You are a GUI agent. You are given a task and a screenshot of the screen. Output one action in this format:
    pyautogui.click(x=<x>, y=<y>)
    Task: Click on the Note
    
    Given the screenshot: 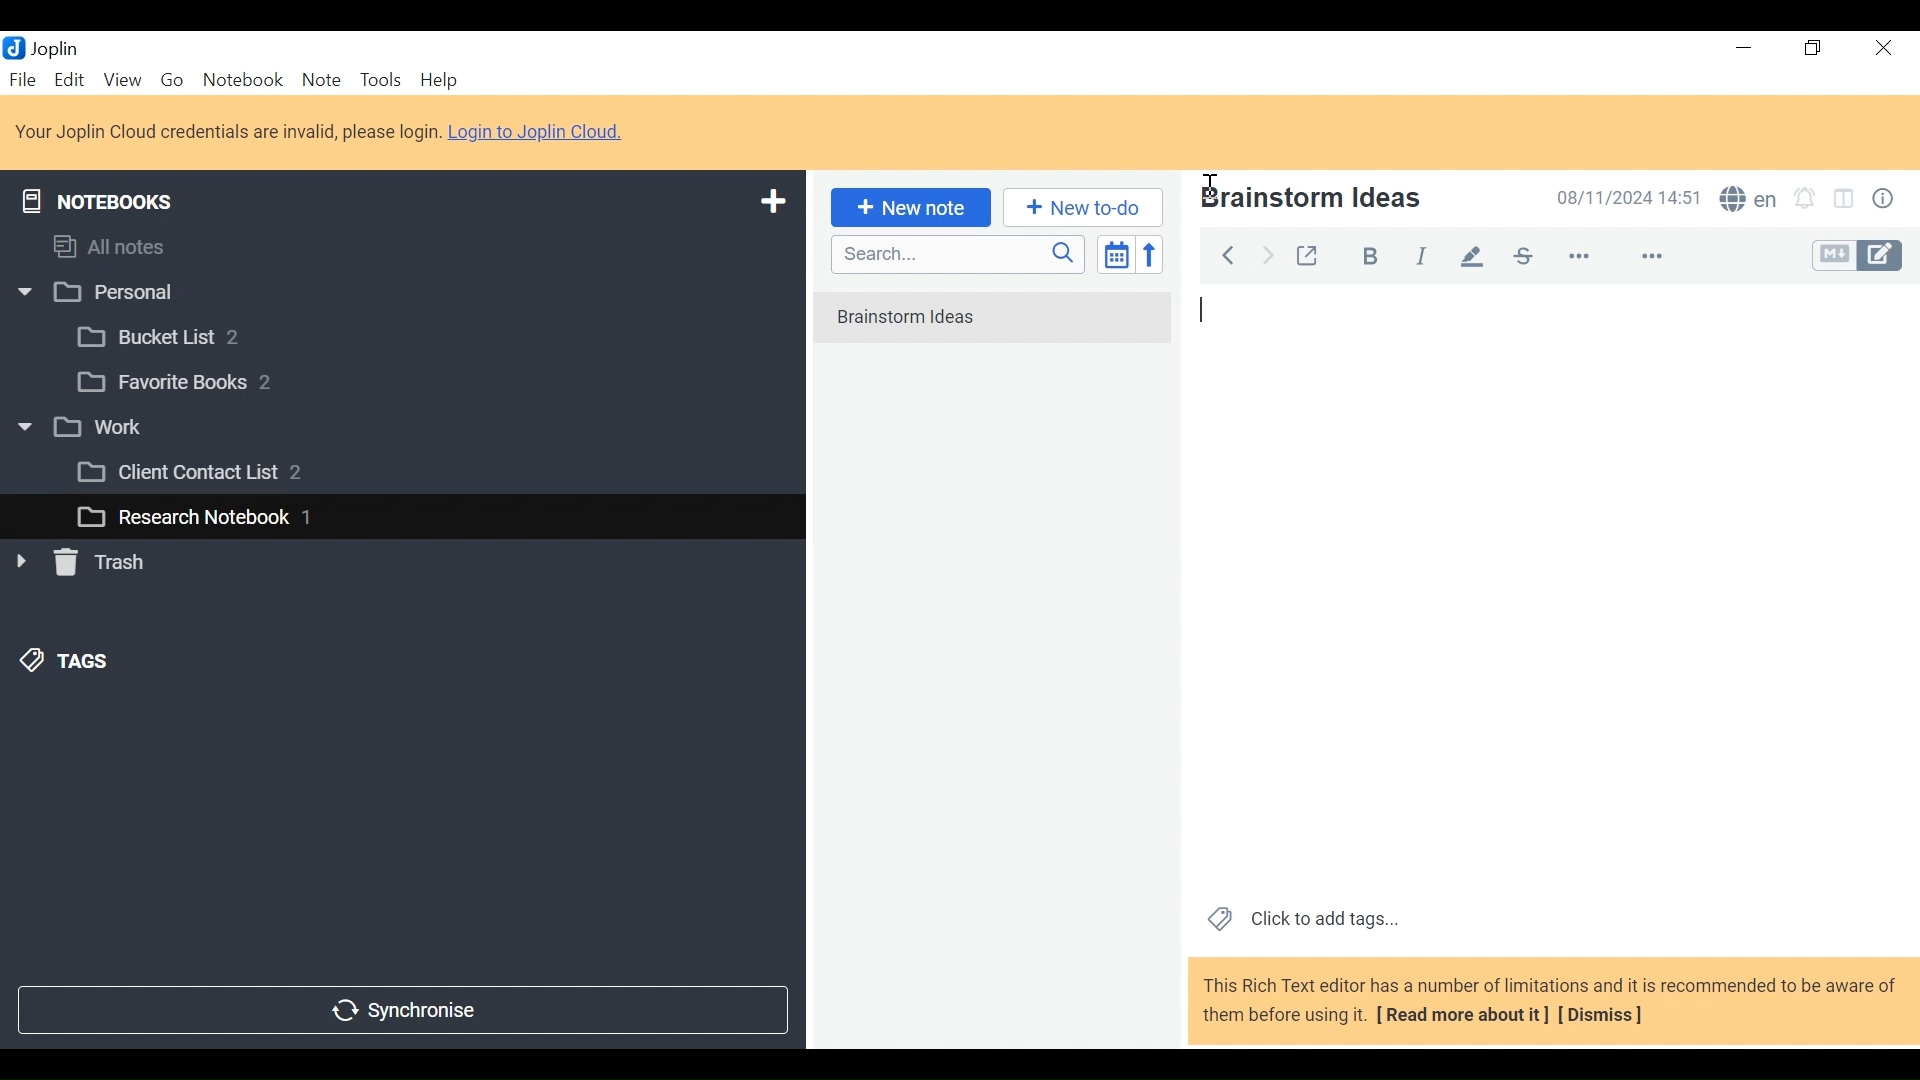 What is the action you would take?
    pyautogui.click(x=321, y=79)
    